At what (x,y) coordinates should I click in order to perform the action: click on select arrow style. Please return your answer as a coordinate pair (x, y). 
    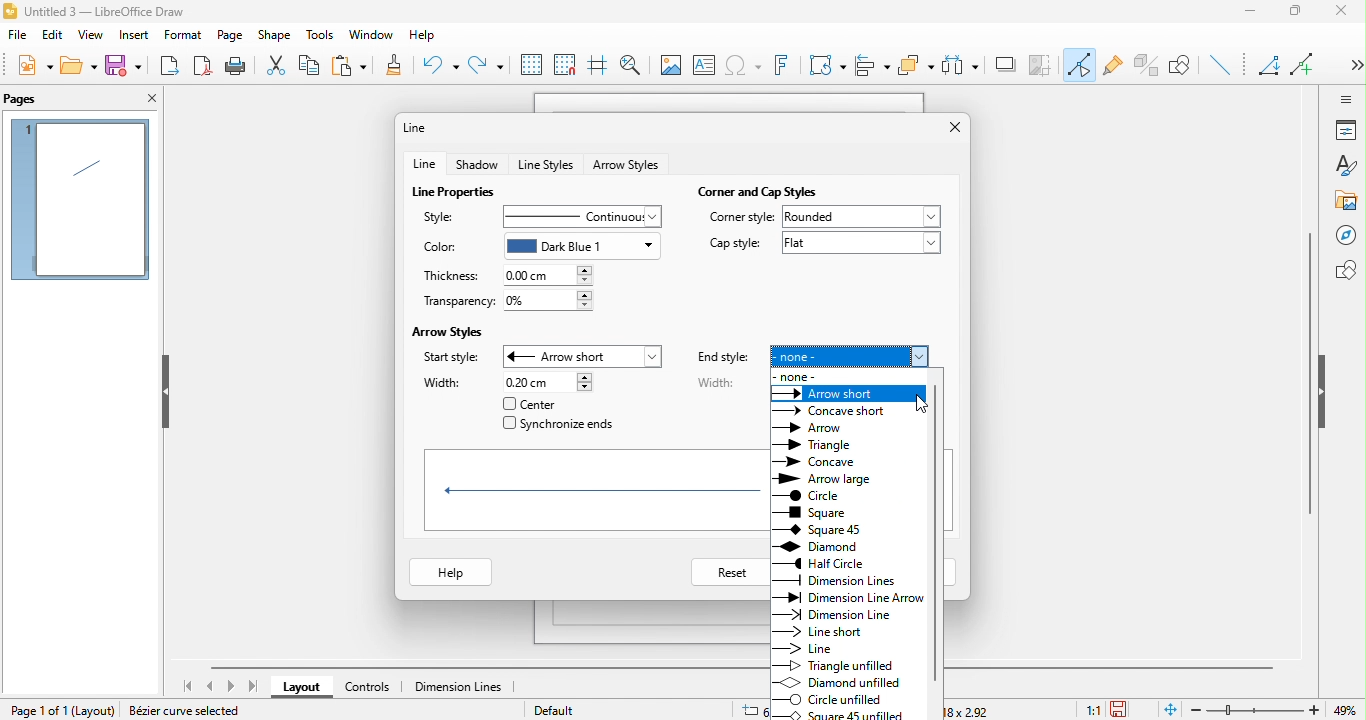
    Looking at the image, I should click on (852, 390).